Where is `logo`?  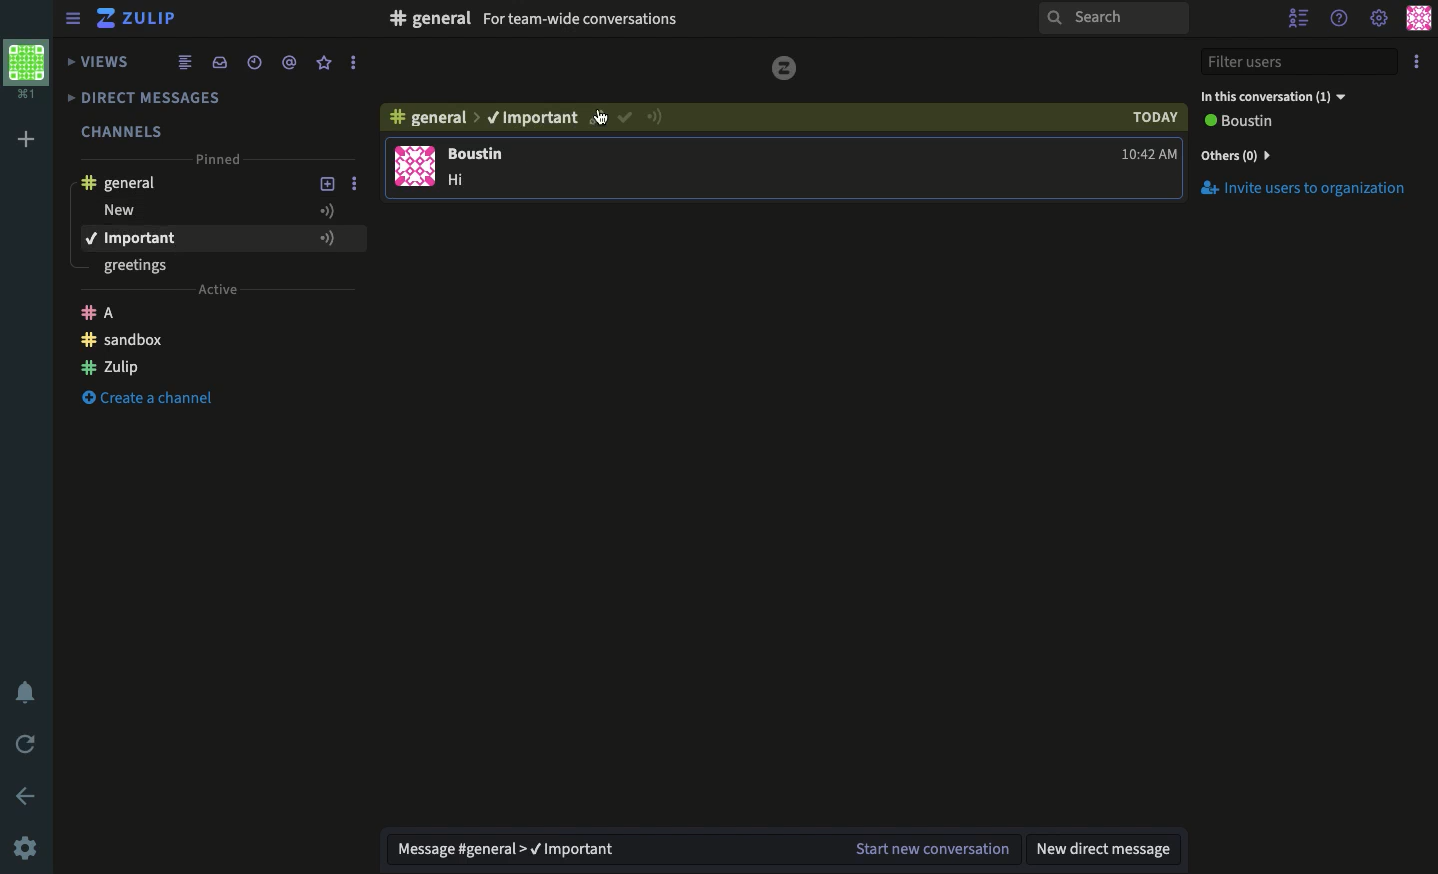
logo is located at coordinates (785, 73).